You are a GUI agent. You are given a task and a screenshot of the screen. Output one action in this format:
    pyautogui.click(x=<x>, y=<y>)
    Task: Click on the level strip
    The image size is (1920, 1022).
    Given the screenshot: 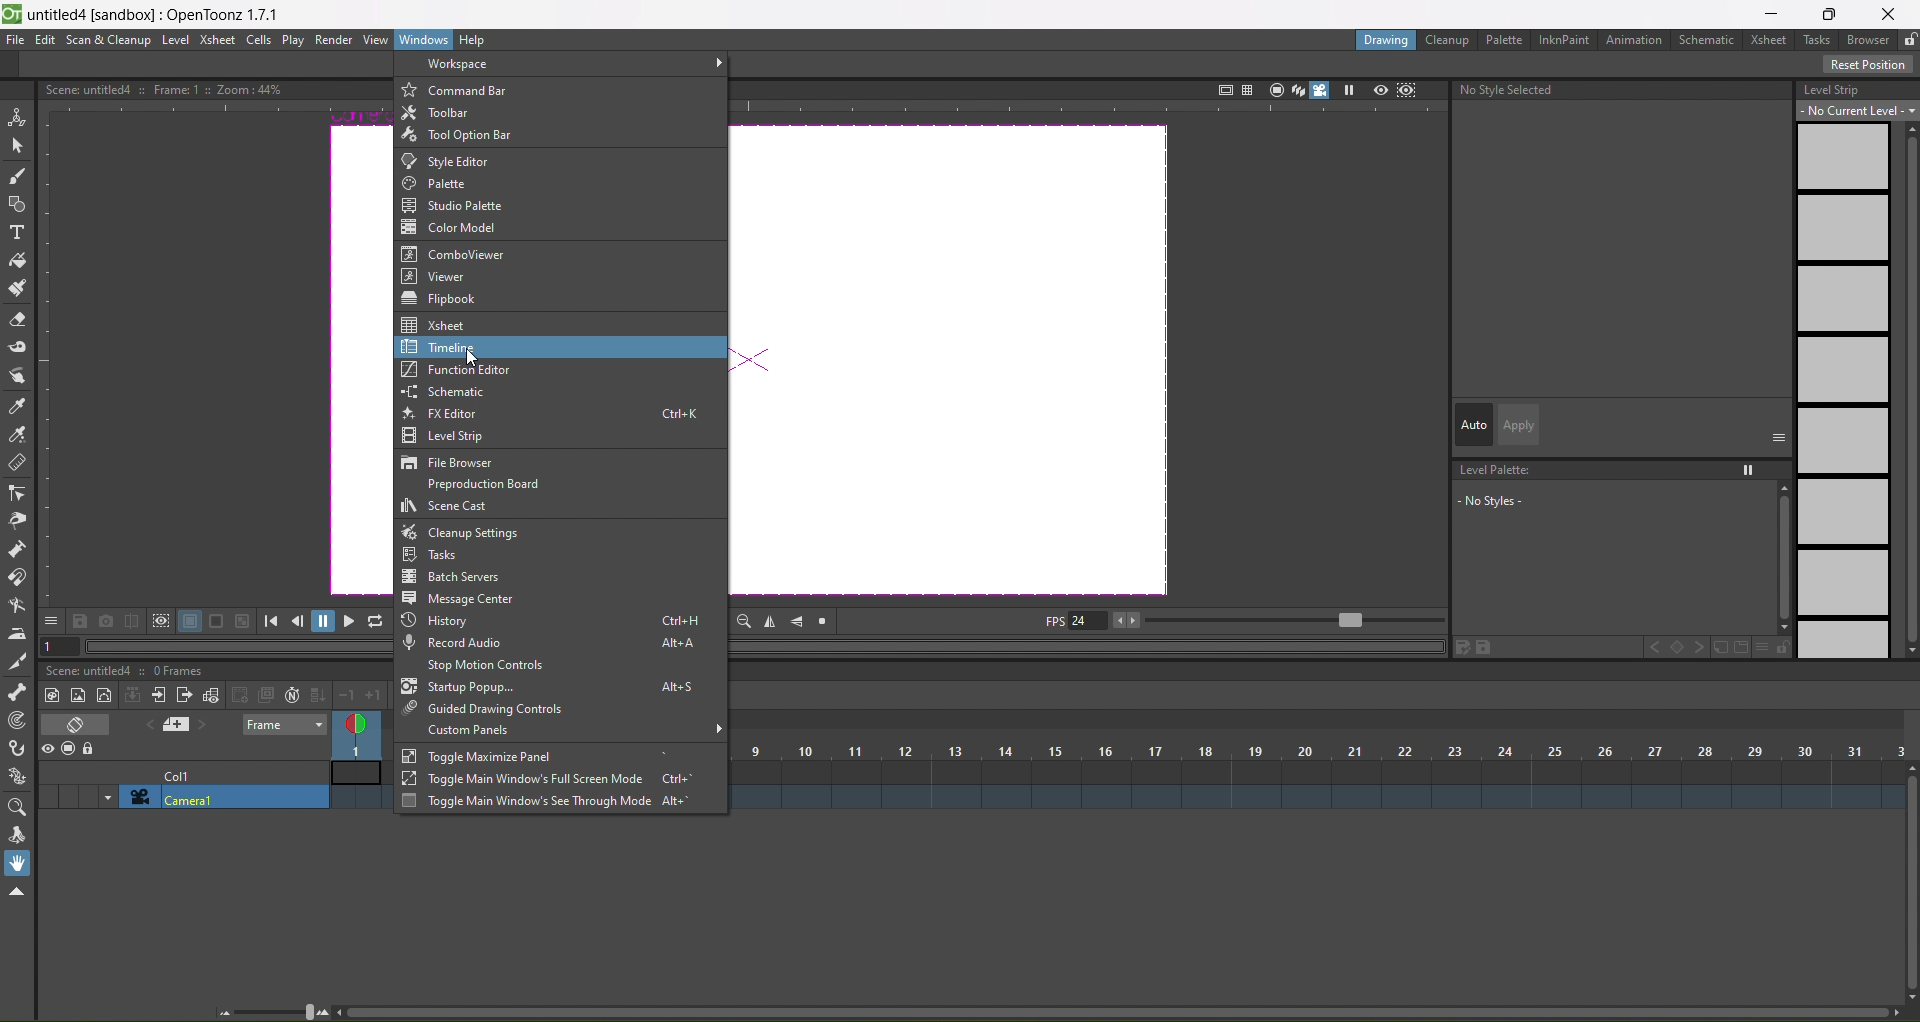 What is the action you would take?
    pyautogui.click(x=451, y=437)
    